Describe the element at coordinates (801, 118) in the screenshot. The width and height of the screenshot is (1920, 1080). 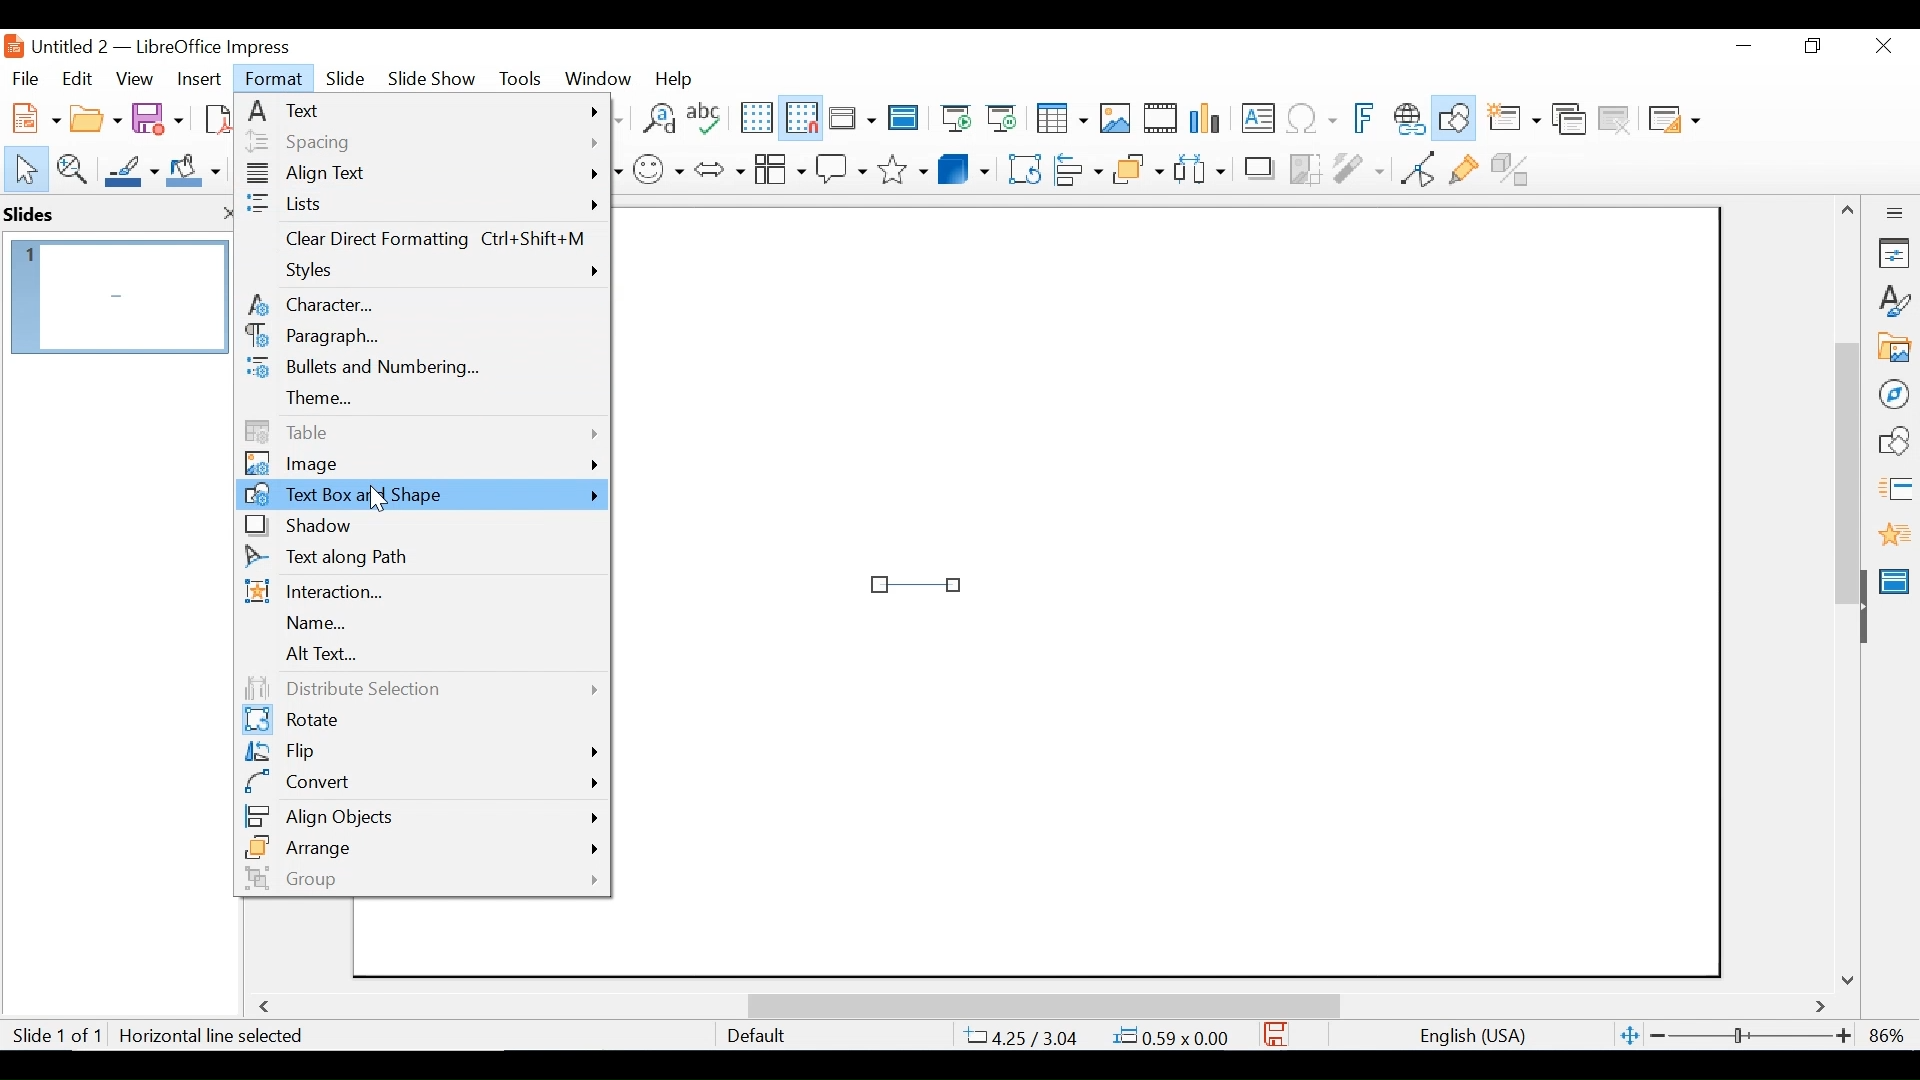
I see `Snap as Grid` at that location.